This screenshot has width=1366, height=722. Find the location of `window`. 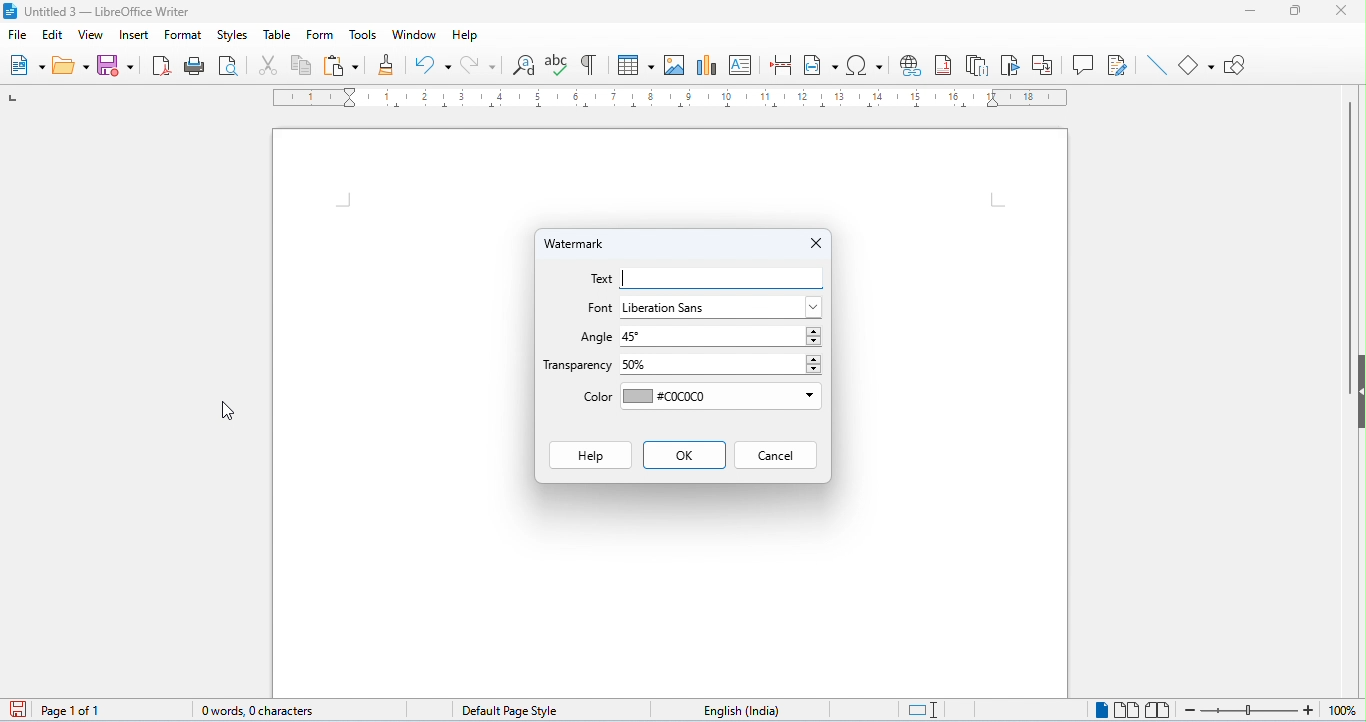

window is located at coordinates (417, 35).